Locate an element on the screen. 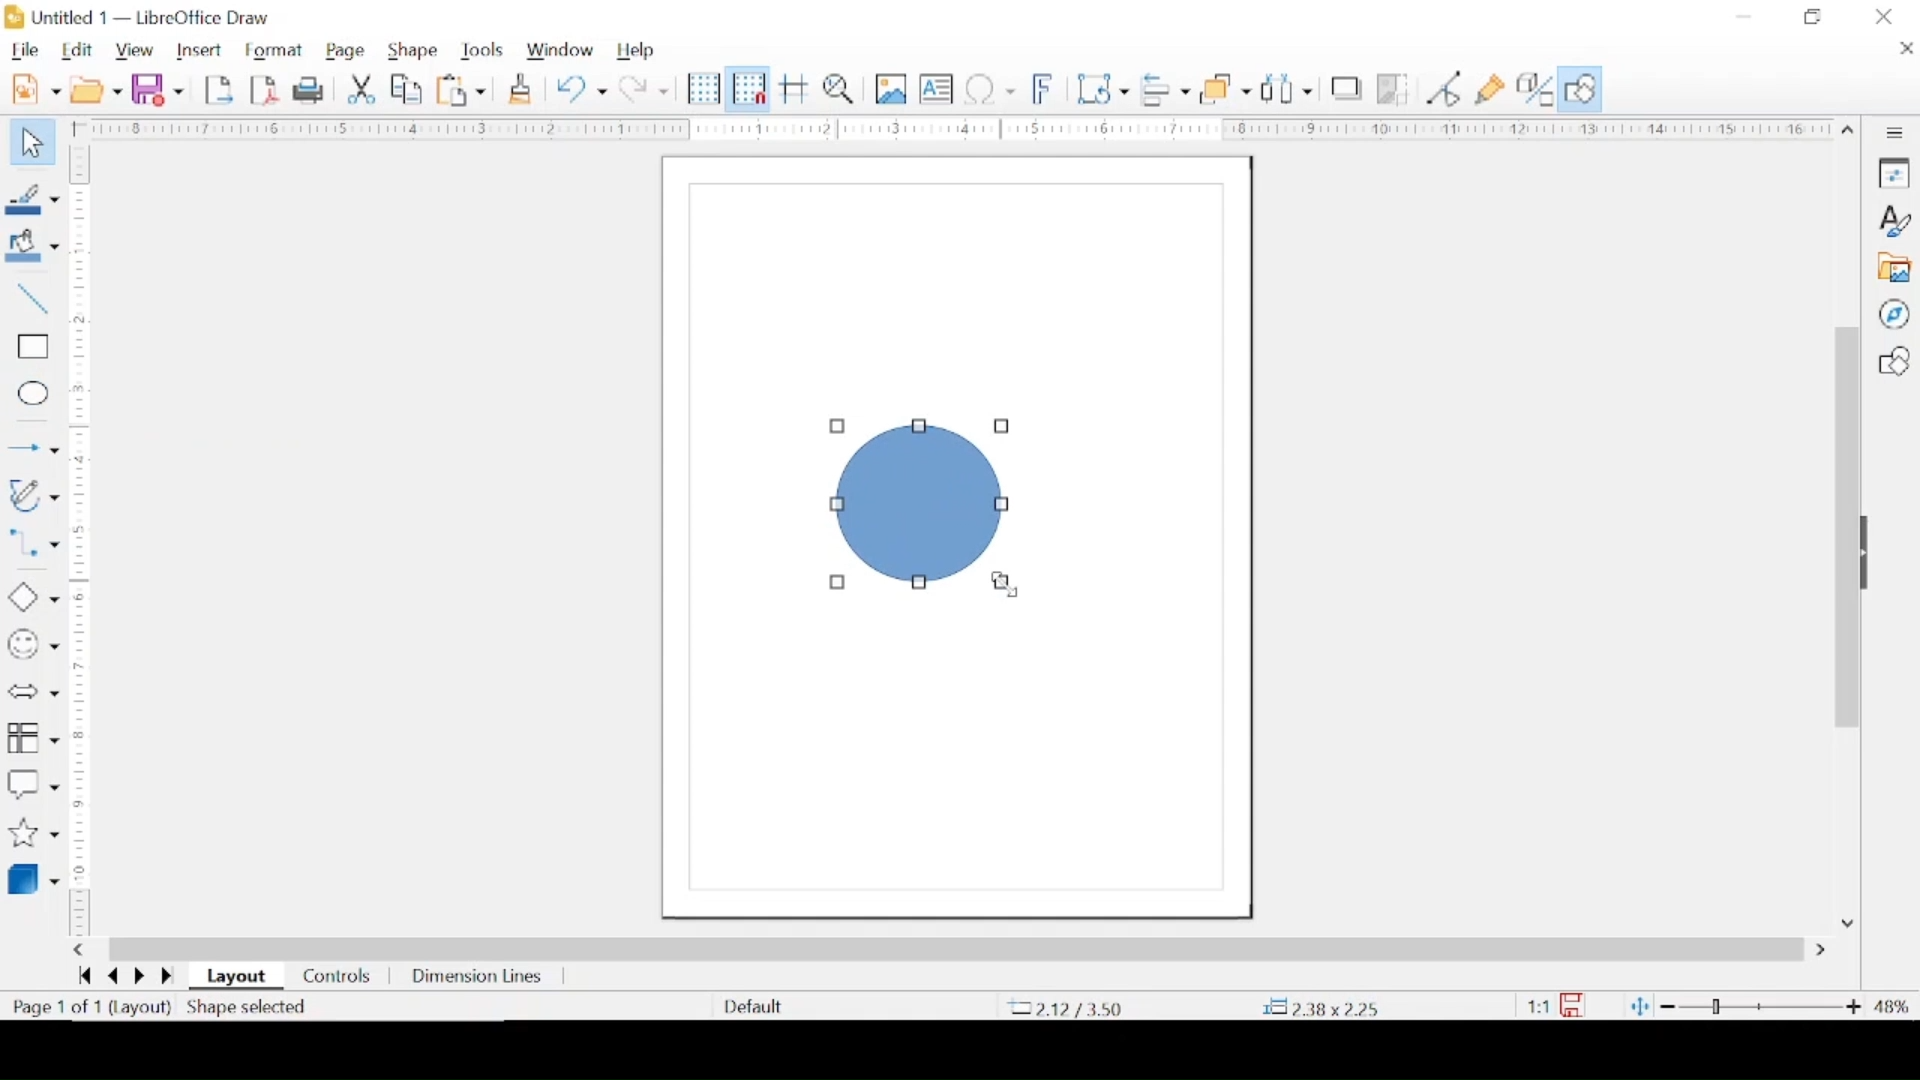 This screenshot has width=1920, height=1080. (layout) shape selected is located at coordinates (210, 1008).